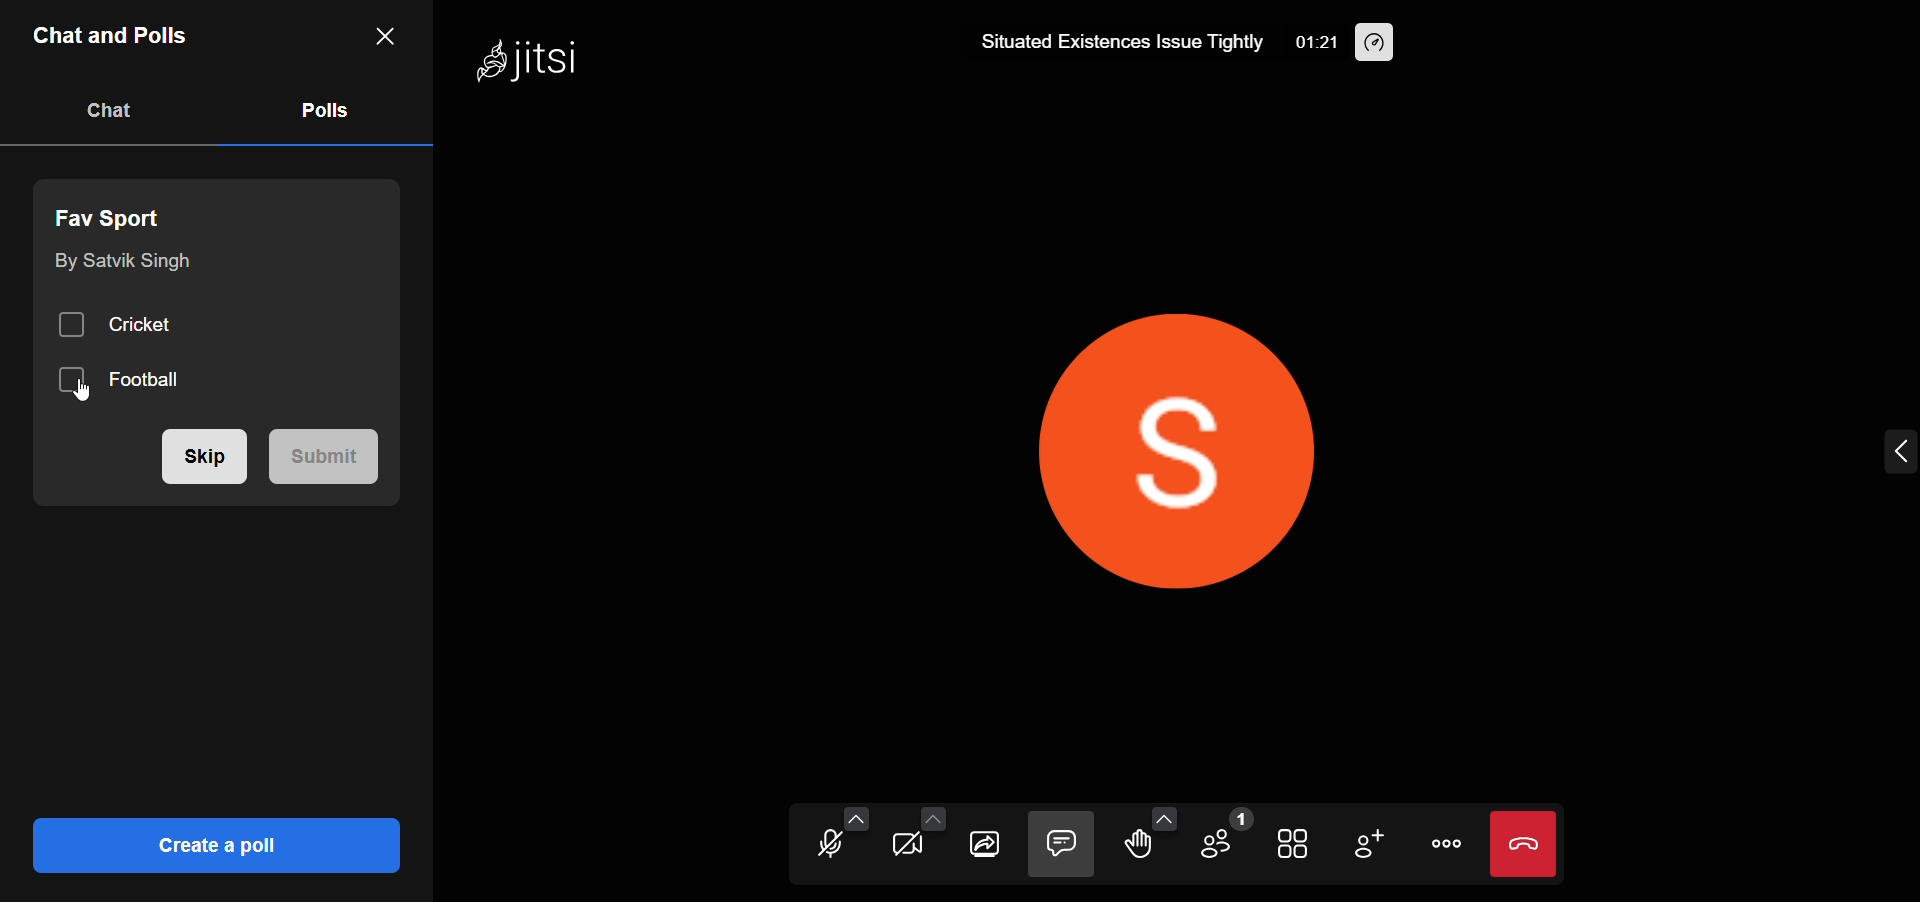 Image resolution: width=1920 pixels, height=902 pixels. I want to click on more audio option, so click(852, 816).